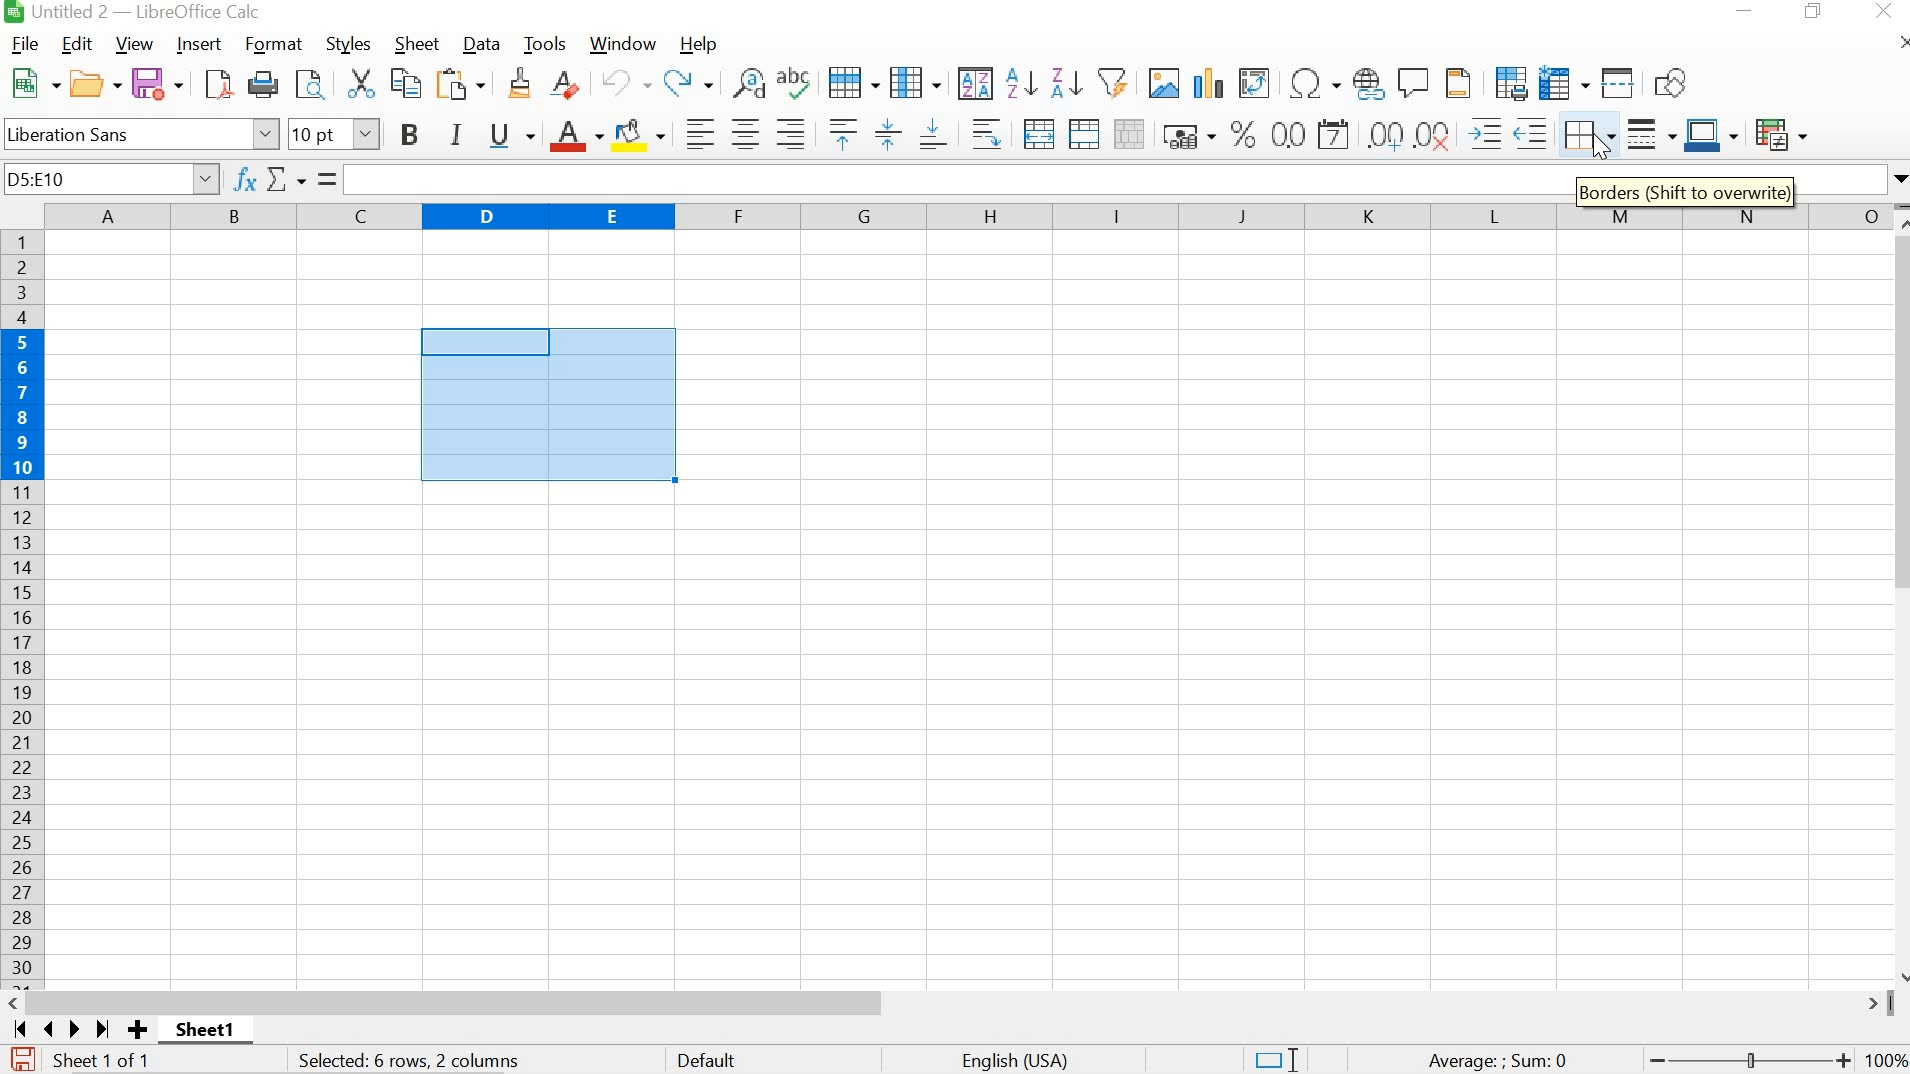 Image resolution: width=1910 pixels, height=1074 pixels. What do you see at coordinates (214, 1033) in the screenshot?
I see `sheet 1 of 1` at bounding box center [214, 1033].